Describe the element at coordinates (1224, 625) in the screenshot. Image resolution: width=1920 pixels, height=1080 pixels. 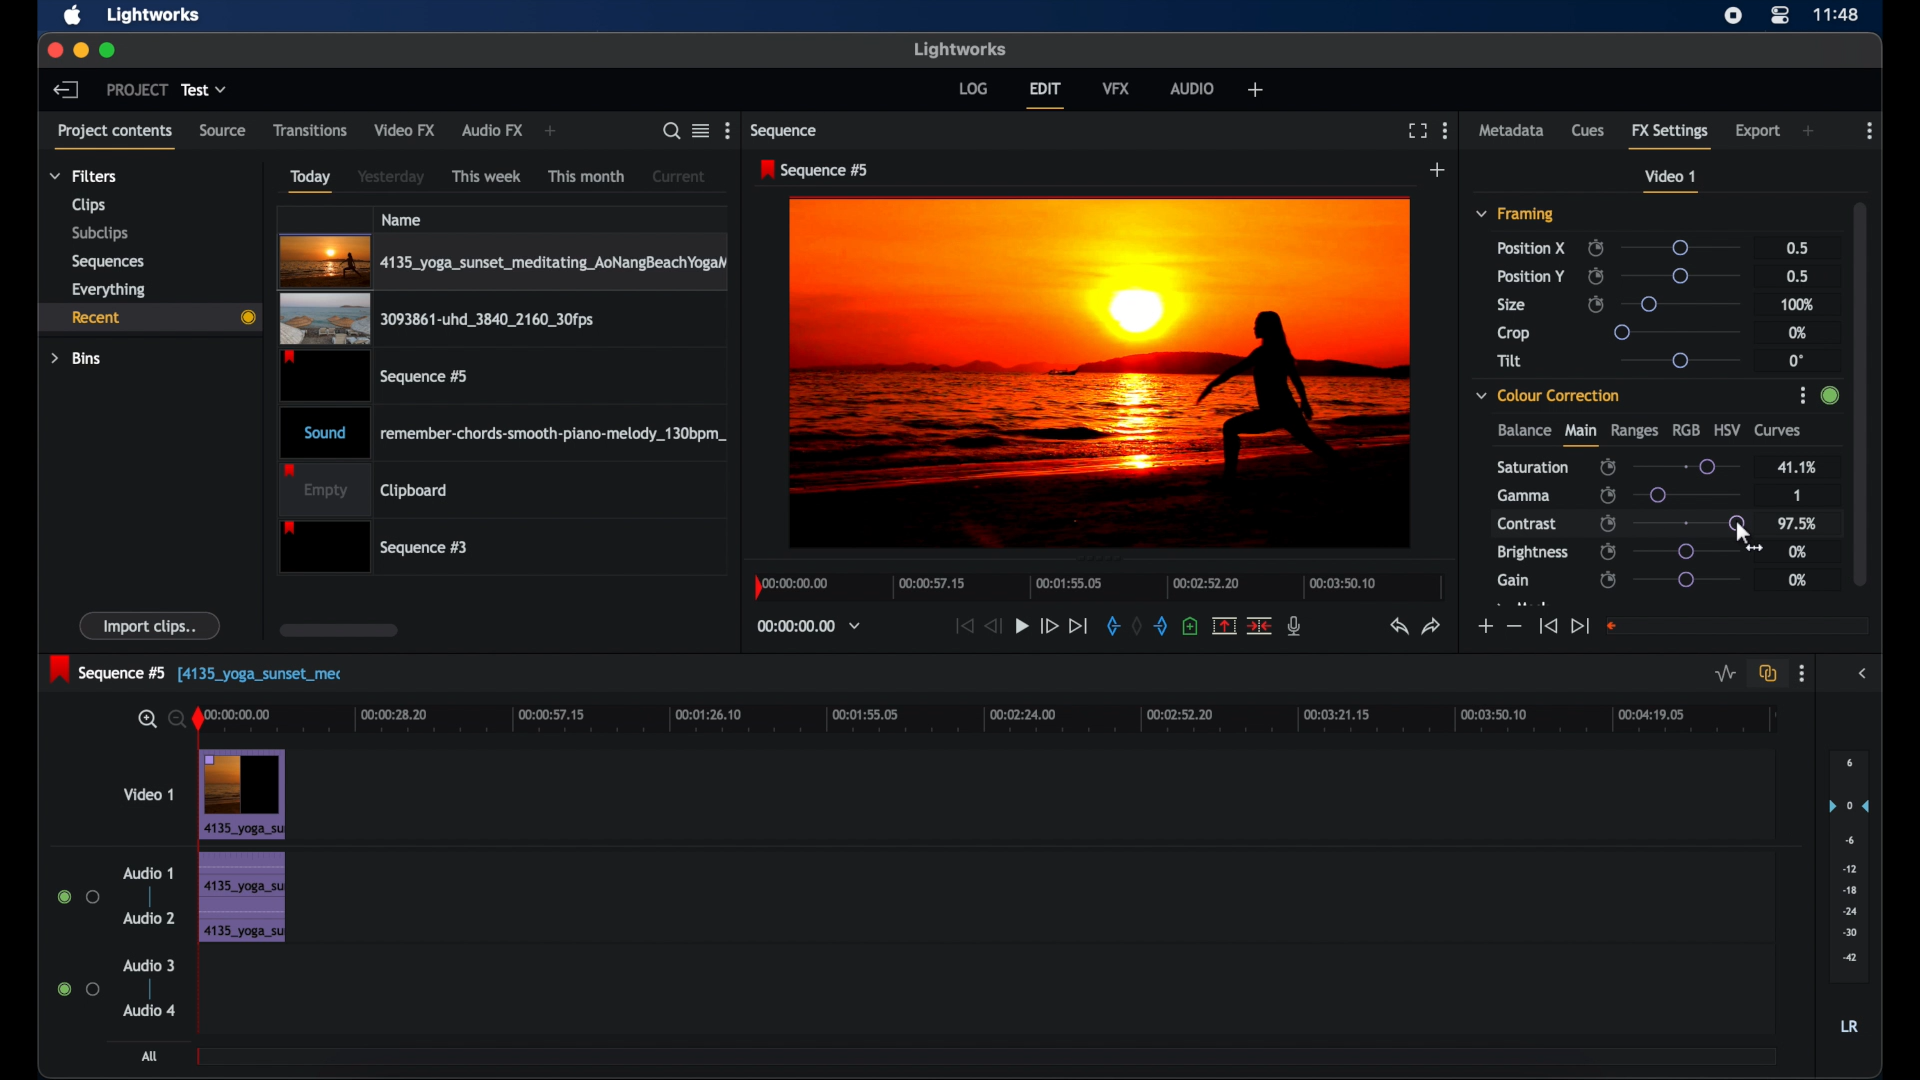
I see `split` at that location.